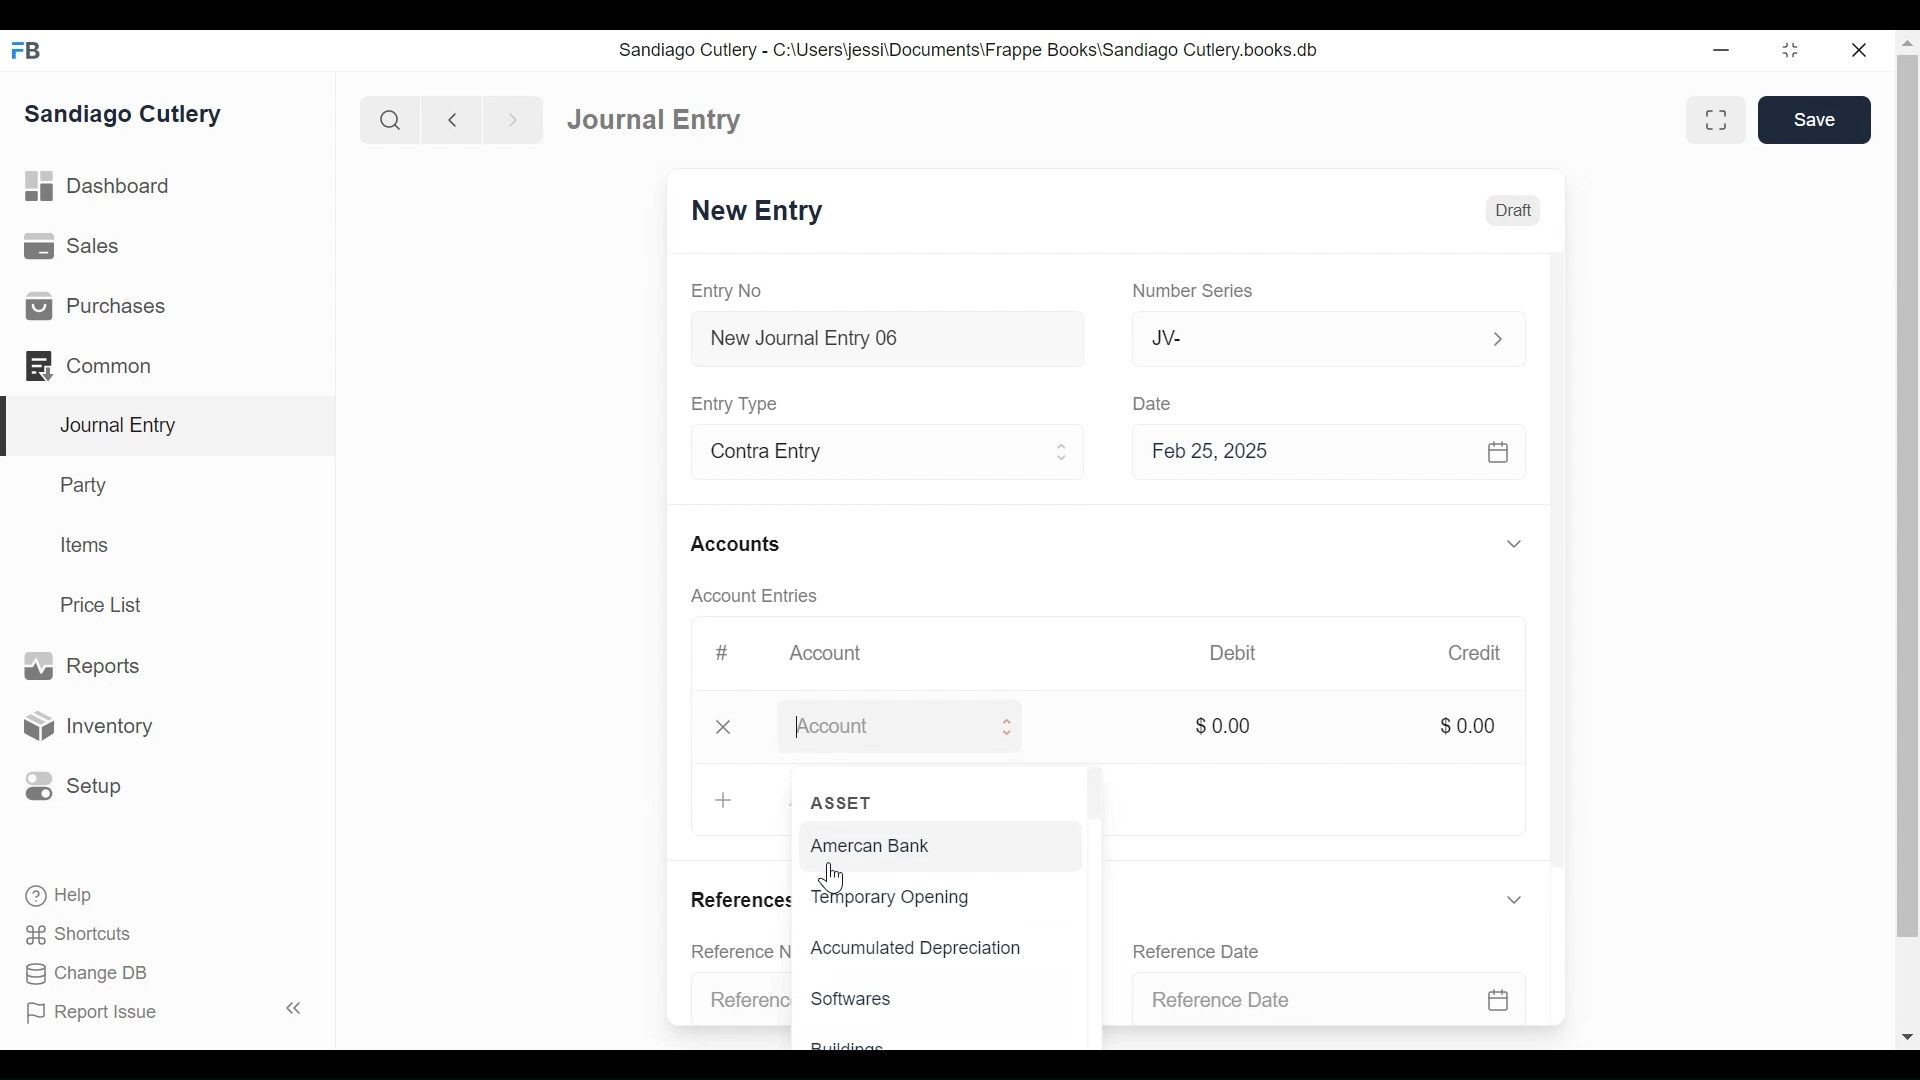  What do you see at coordinates (1861, 49) in the screenshot?
I see `Close` at bounding box center [1861, 49].